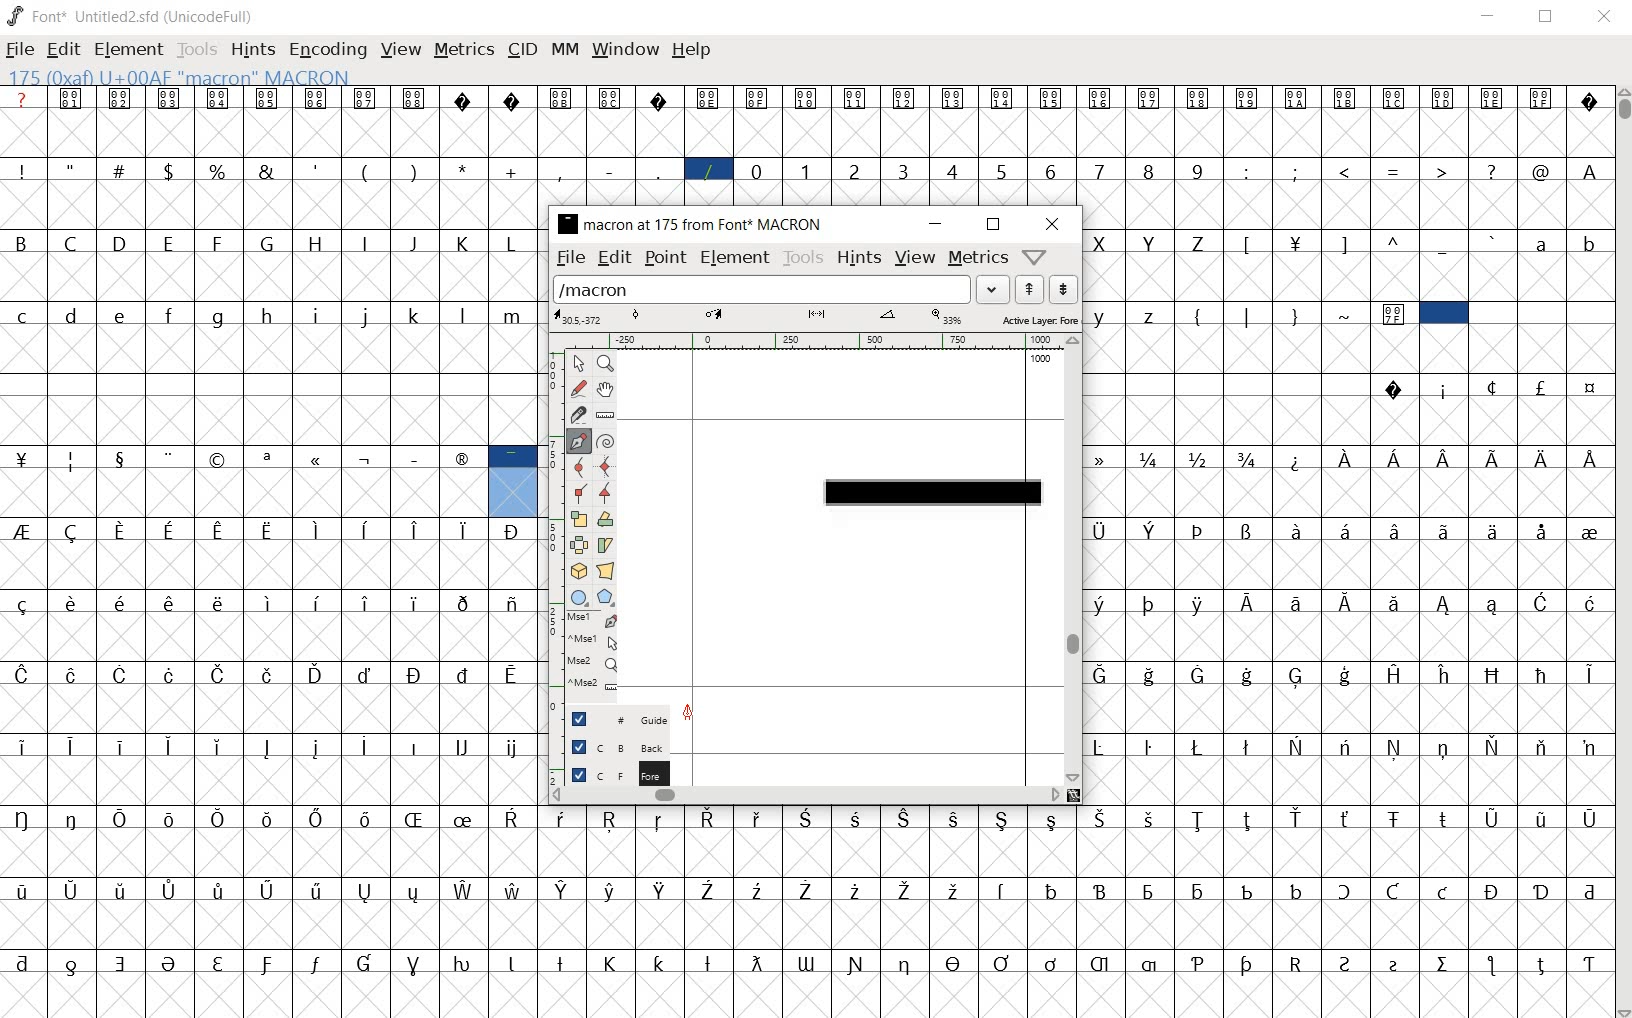  I want to click on Symbol, so click(1198, 890).